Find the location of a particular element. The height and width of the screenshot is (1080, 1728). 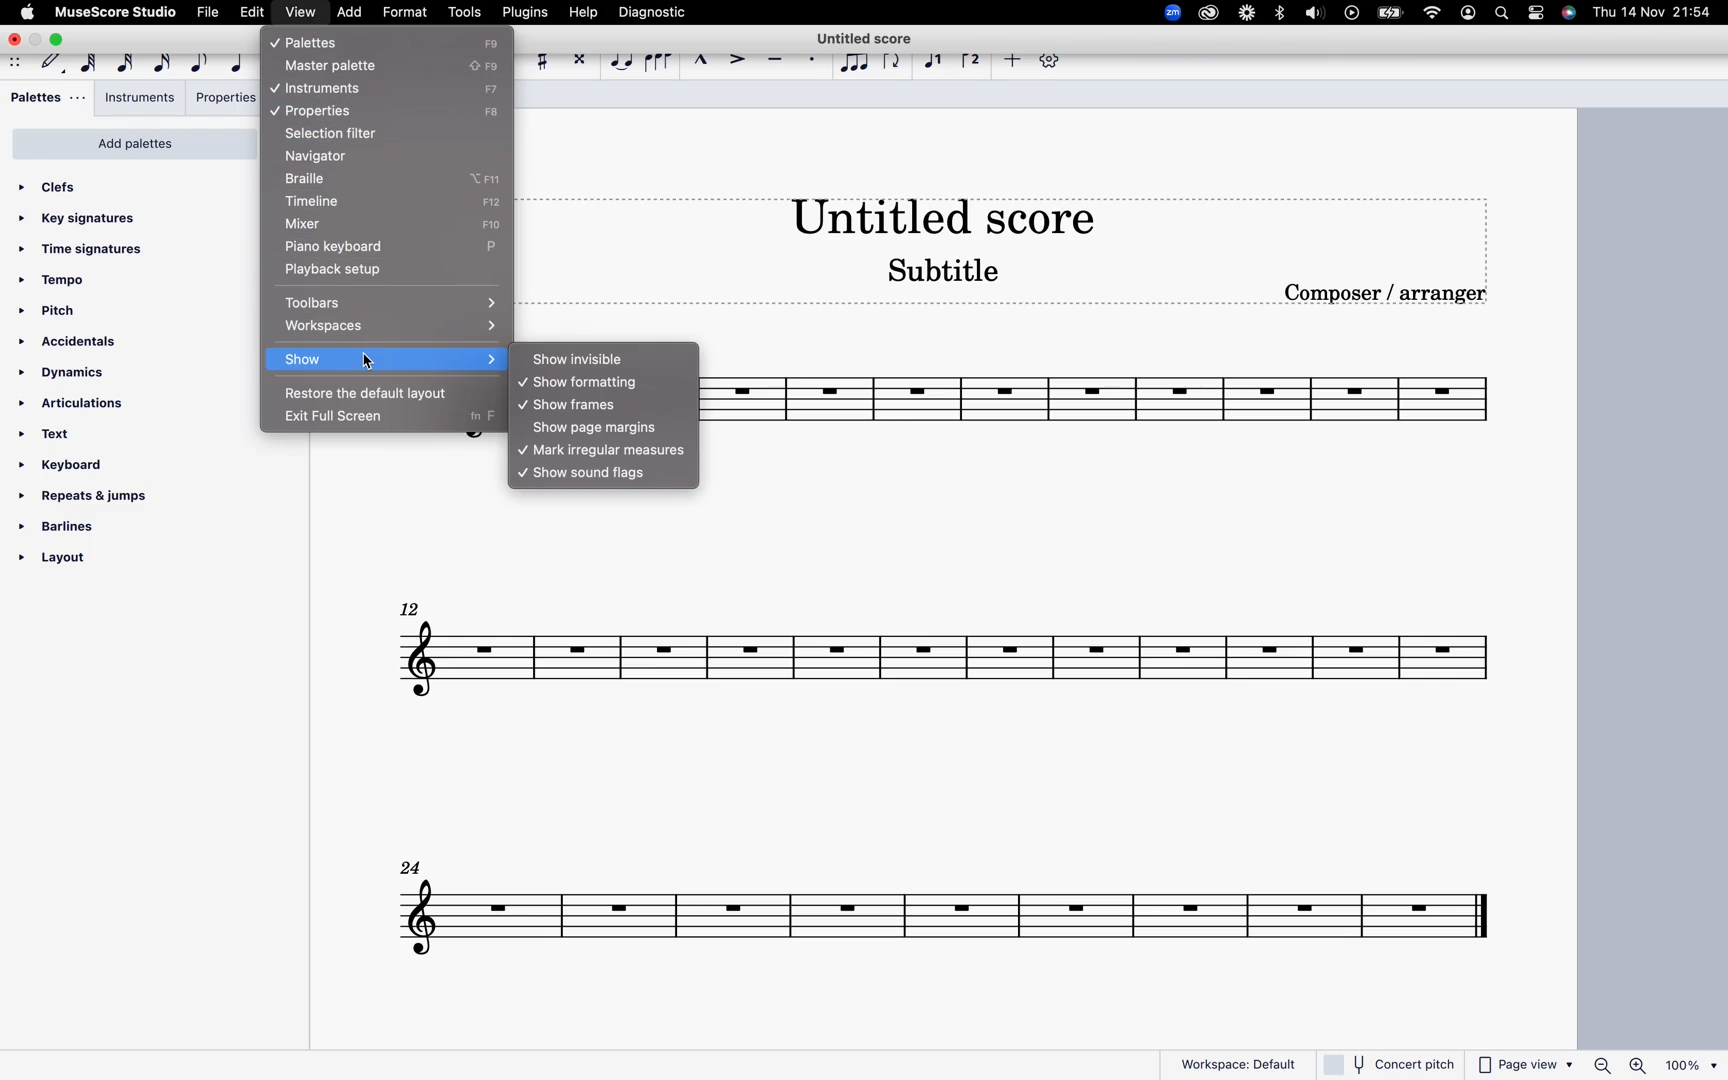

plugins is located at coordinates (524, 12).